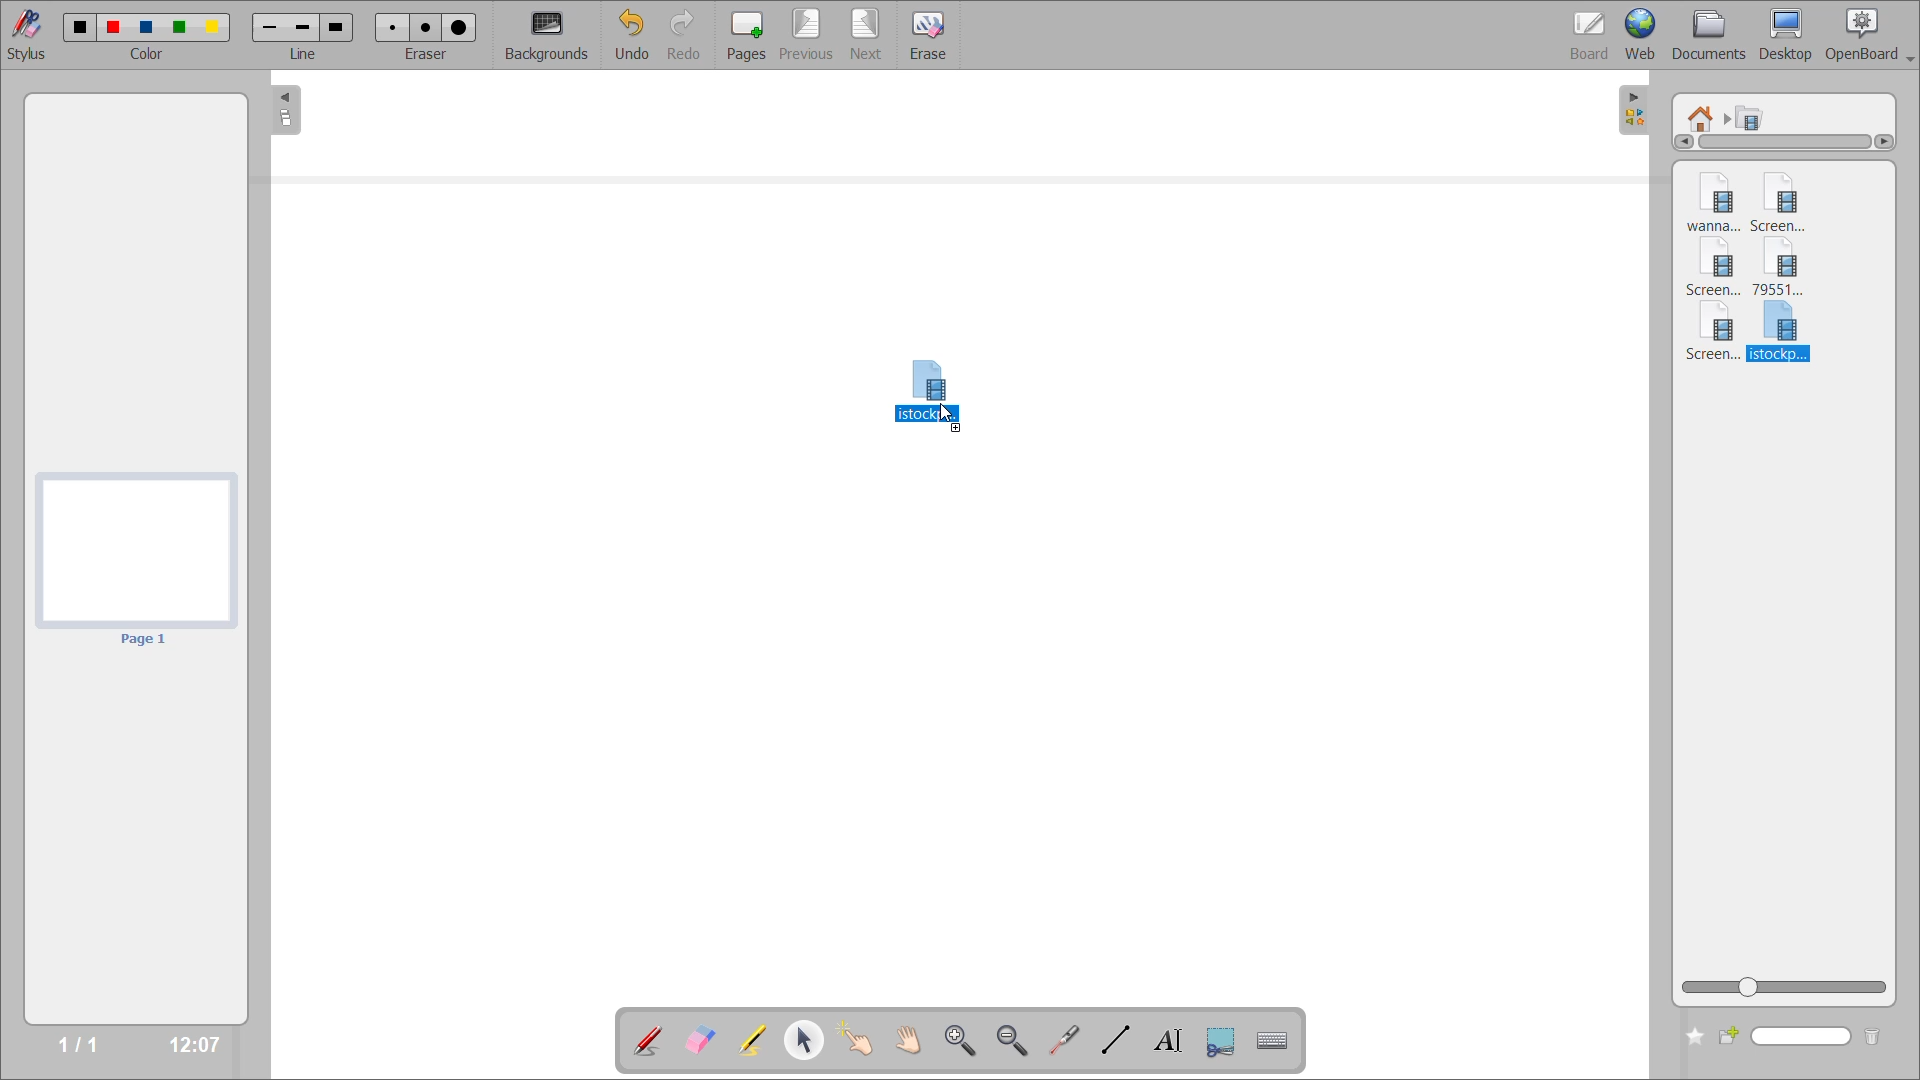 This screenshot has width=1920, height=1080. What do you see at coordinates (1788, 986) in the screenshot?
I see `zoom slider` at bounding box center [1788, 986].